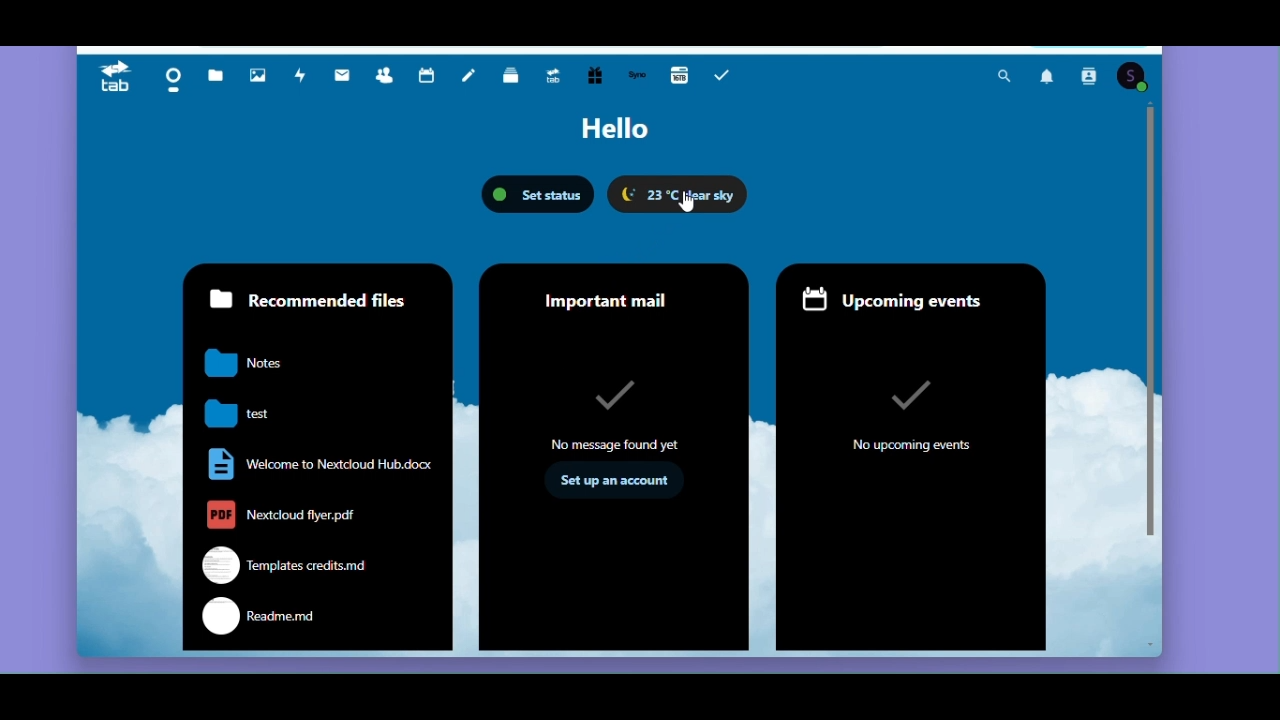  I want to click on Calendar, so click(430, 79).